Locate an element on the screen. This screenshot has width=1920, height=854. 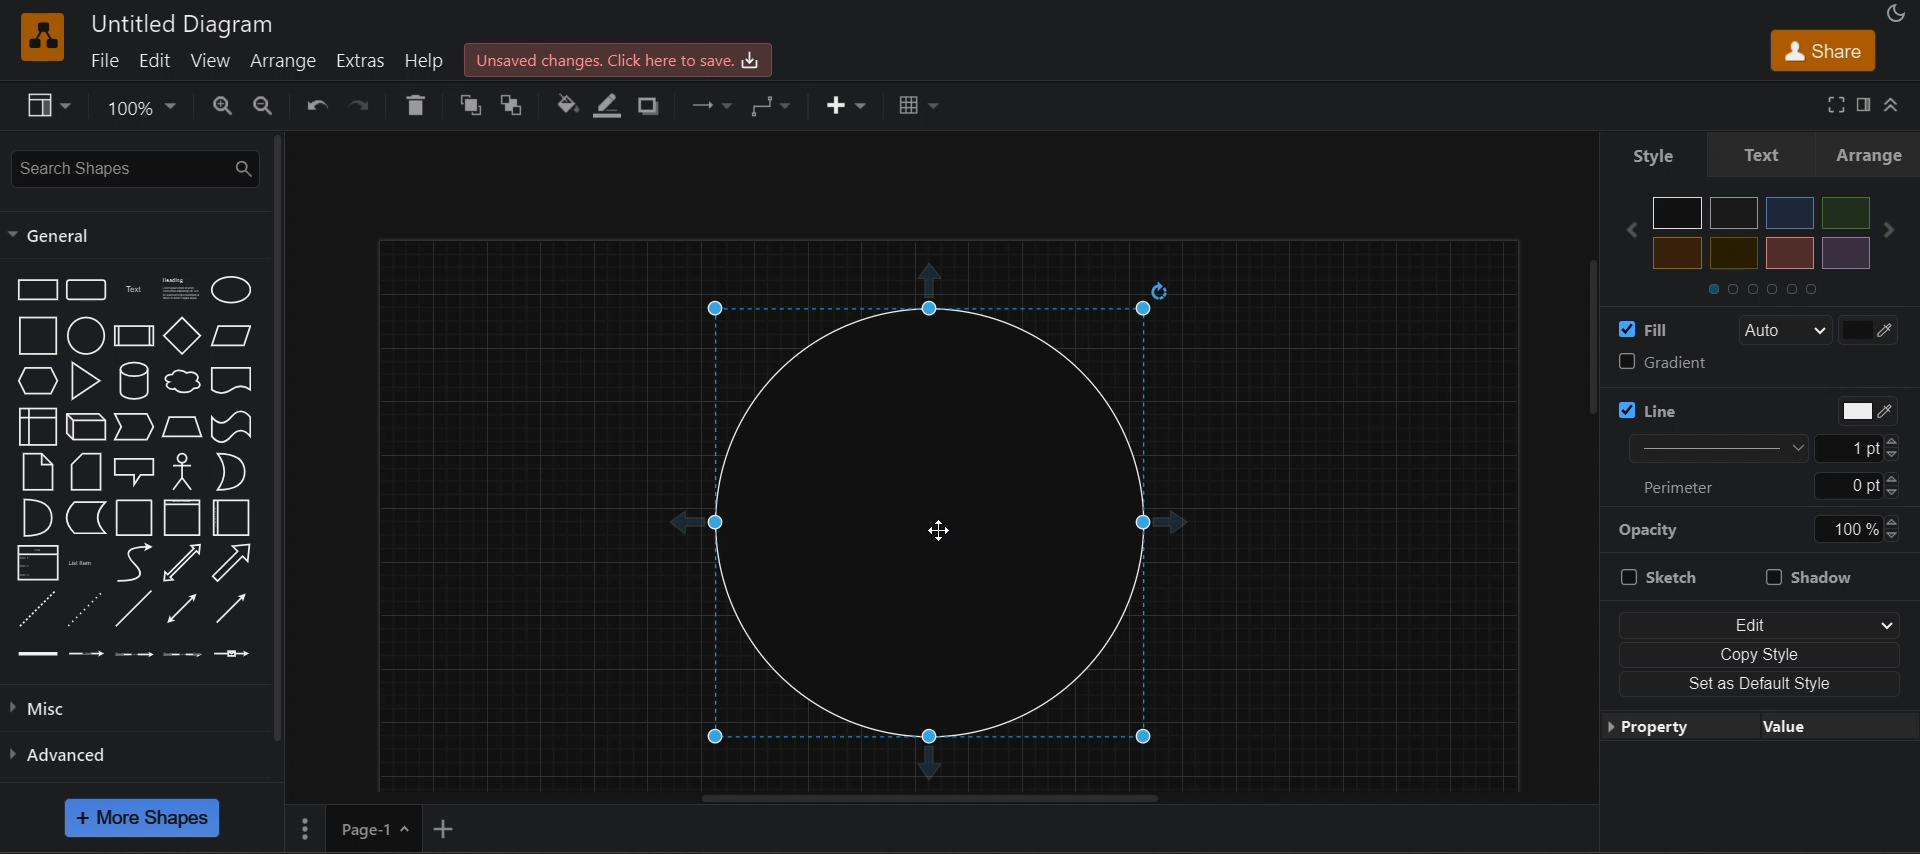
arrange is located at coordinates (1867, 158).